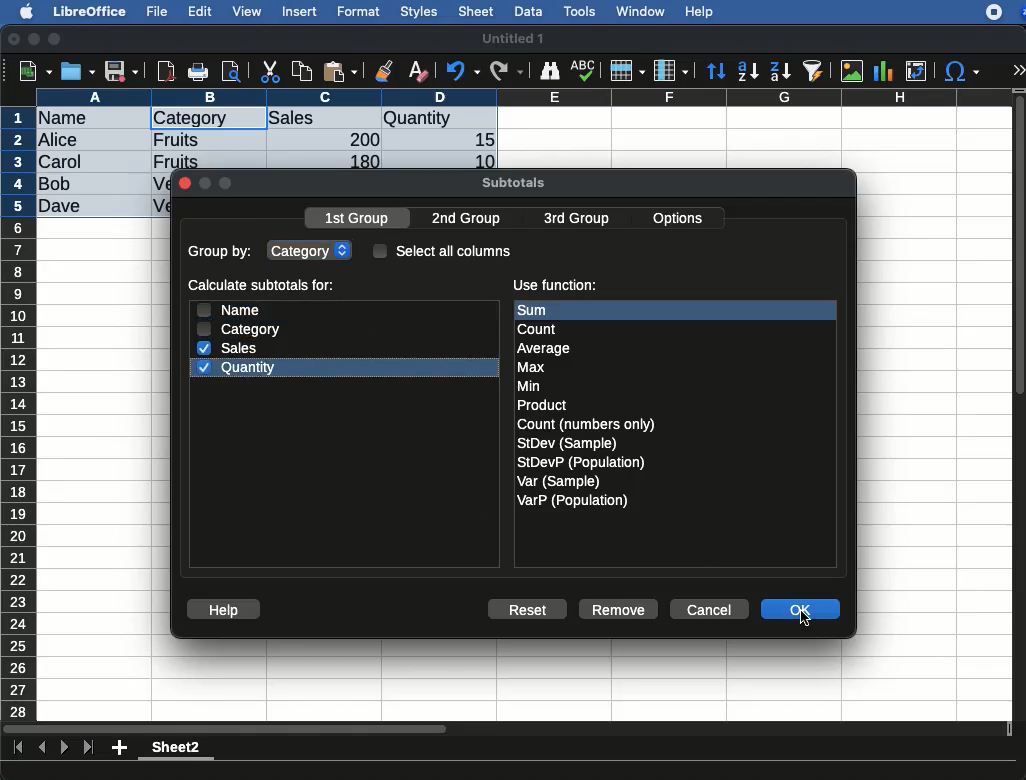 This screenshot has width=1026, height=780. I want to click on close, so click(15, 41).